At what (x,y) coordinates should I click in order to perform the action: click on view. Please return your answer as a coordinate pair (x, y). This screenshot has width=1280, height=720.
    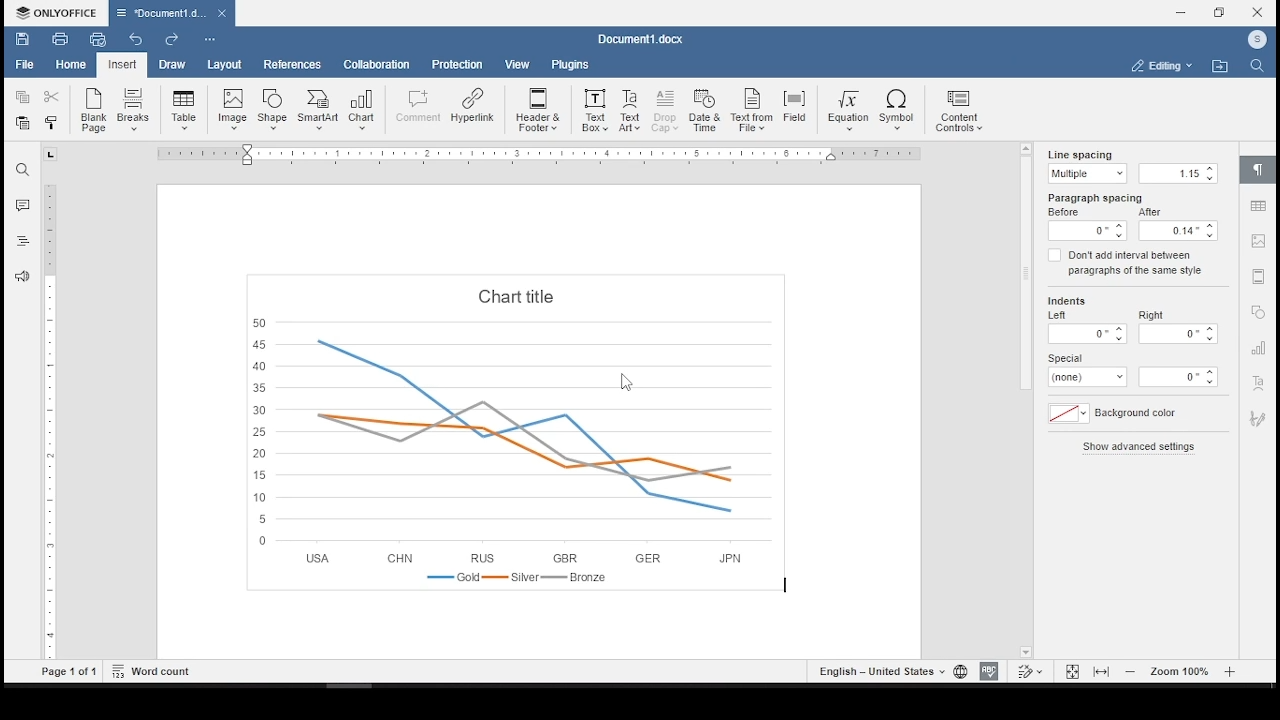
    Looking at the image, I should click on (515, 65).